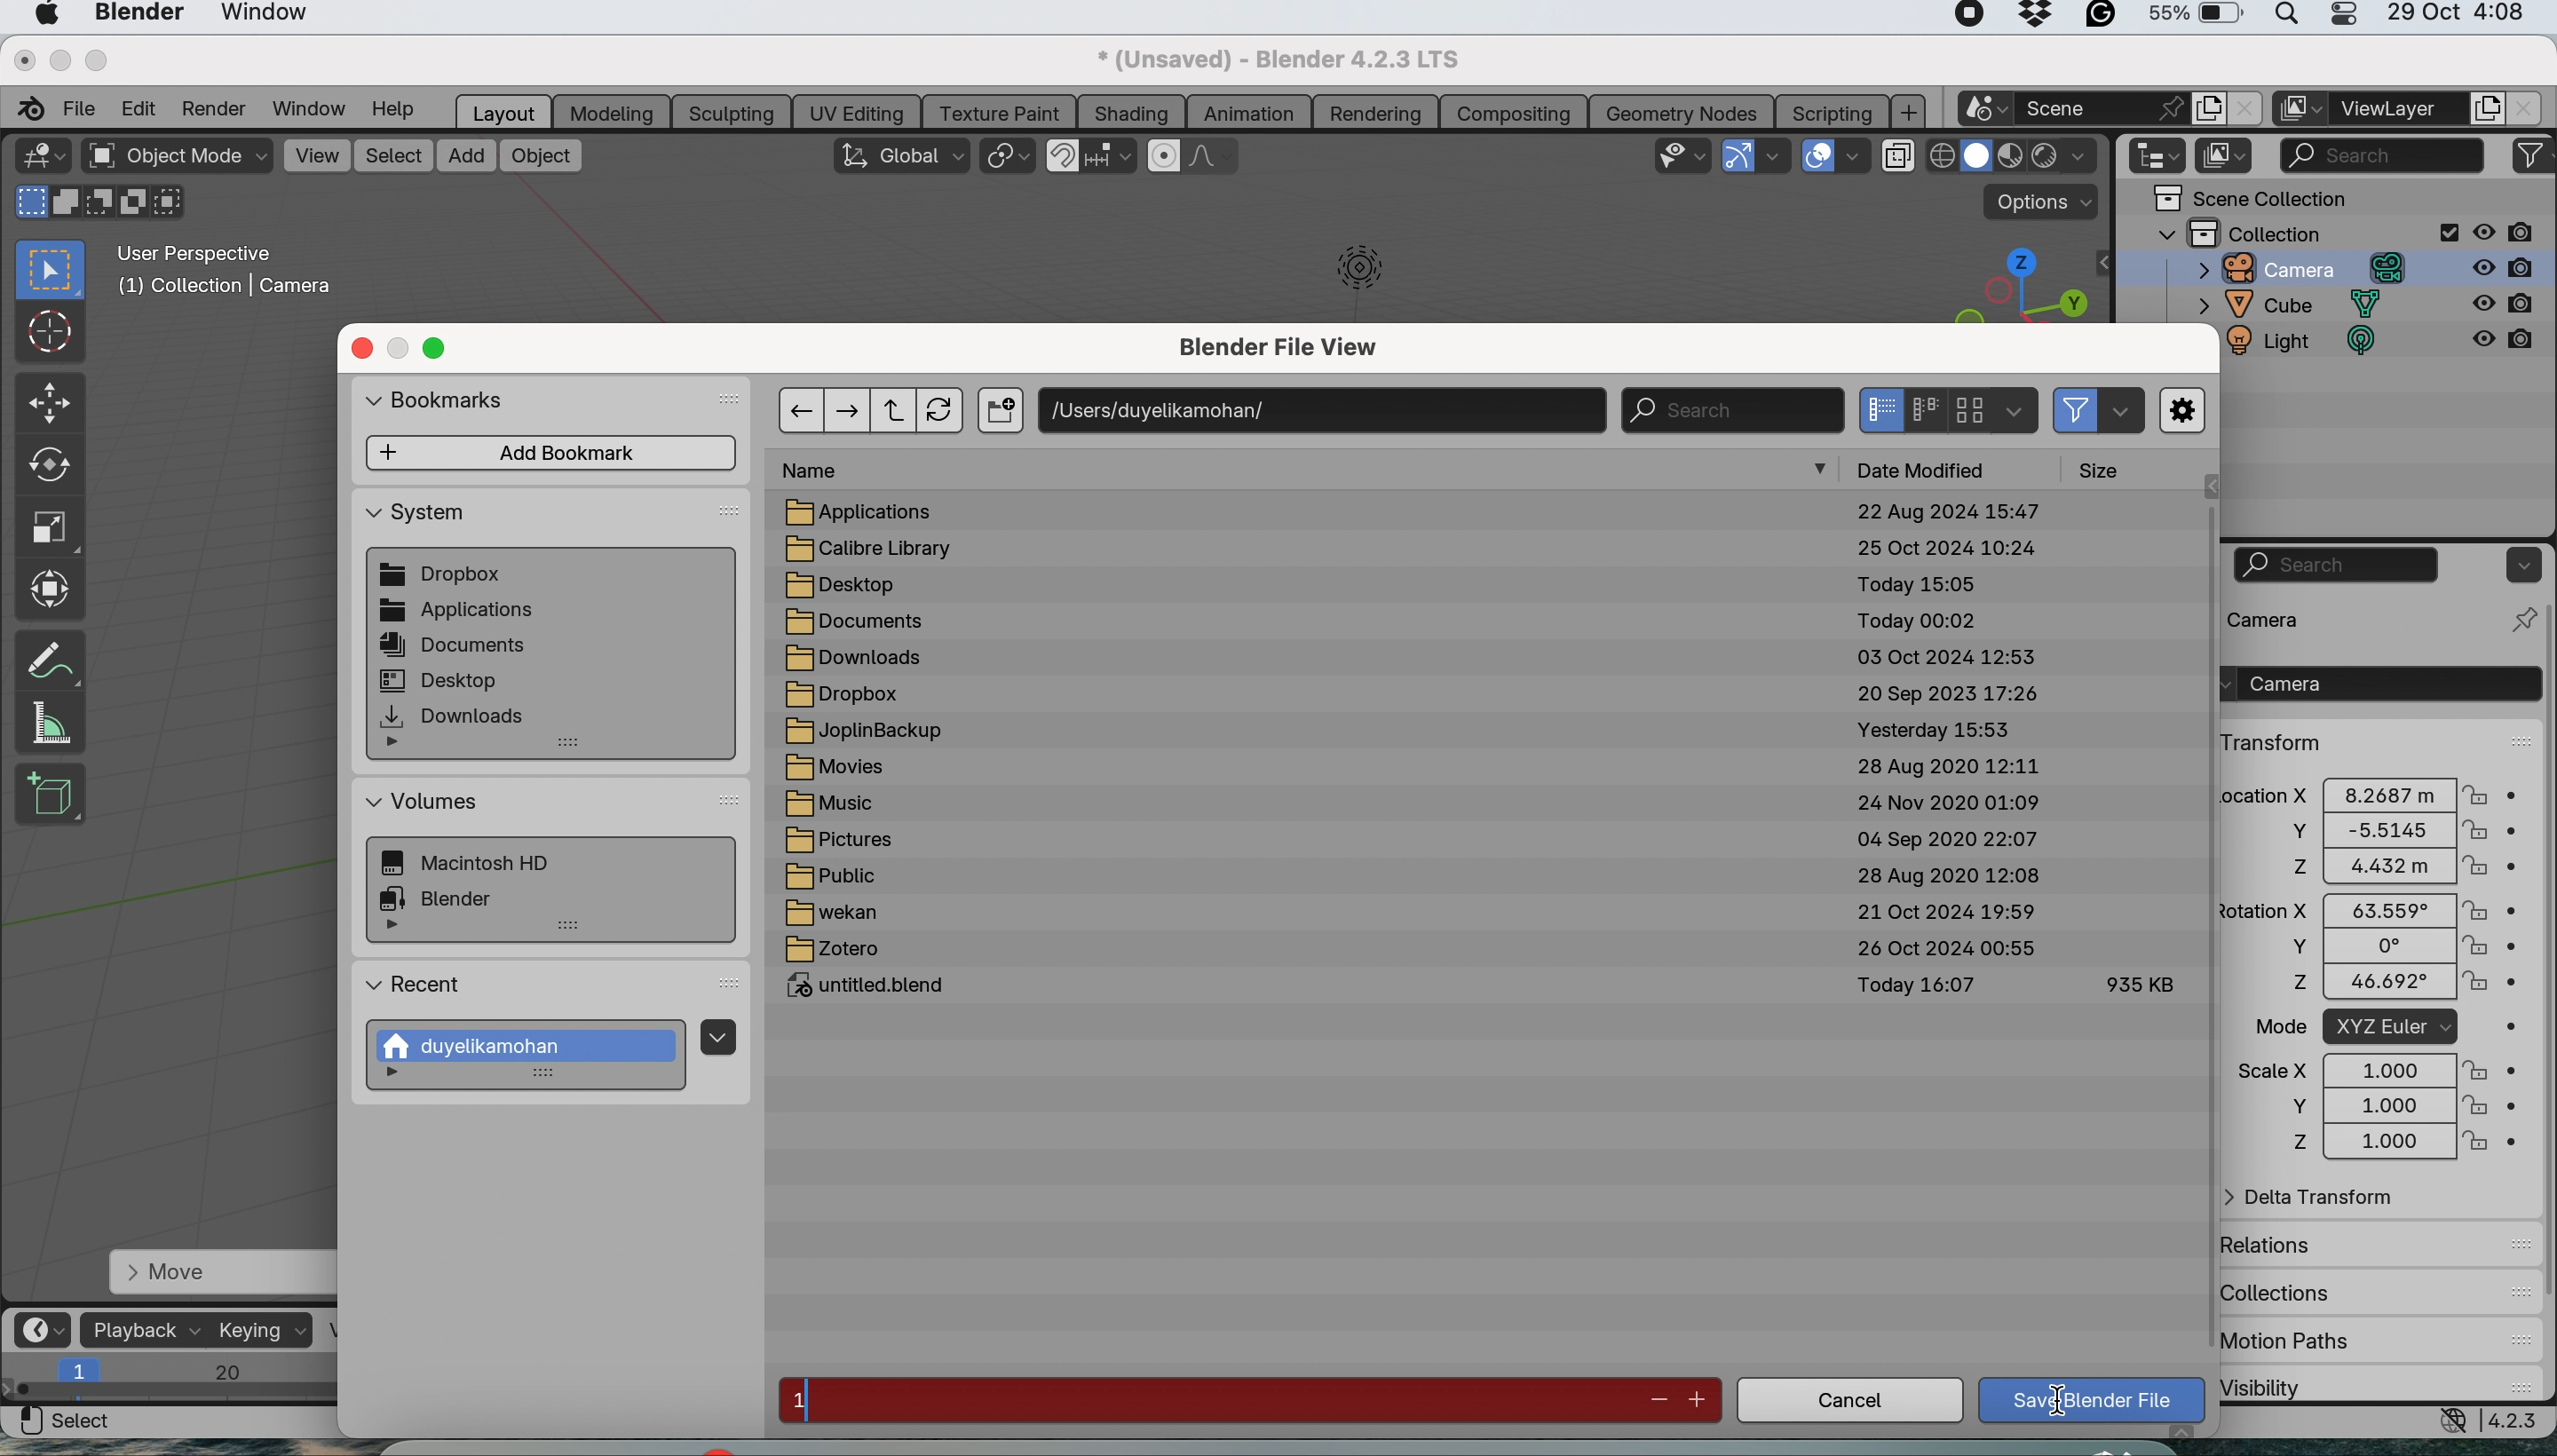 The image size is (2557, 1456). Describe the element at coordinates (2037, 18) in the screenshot. I see `dropbox` at that location.